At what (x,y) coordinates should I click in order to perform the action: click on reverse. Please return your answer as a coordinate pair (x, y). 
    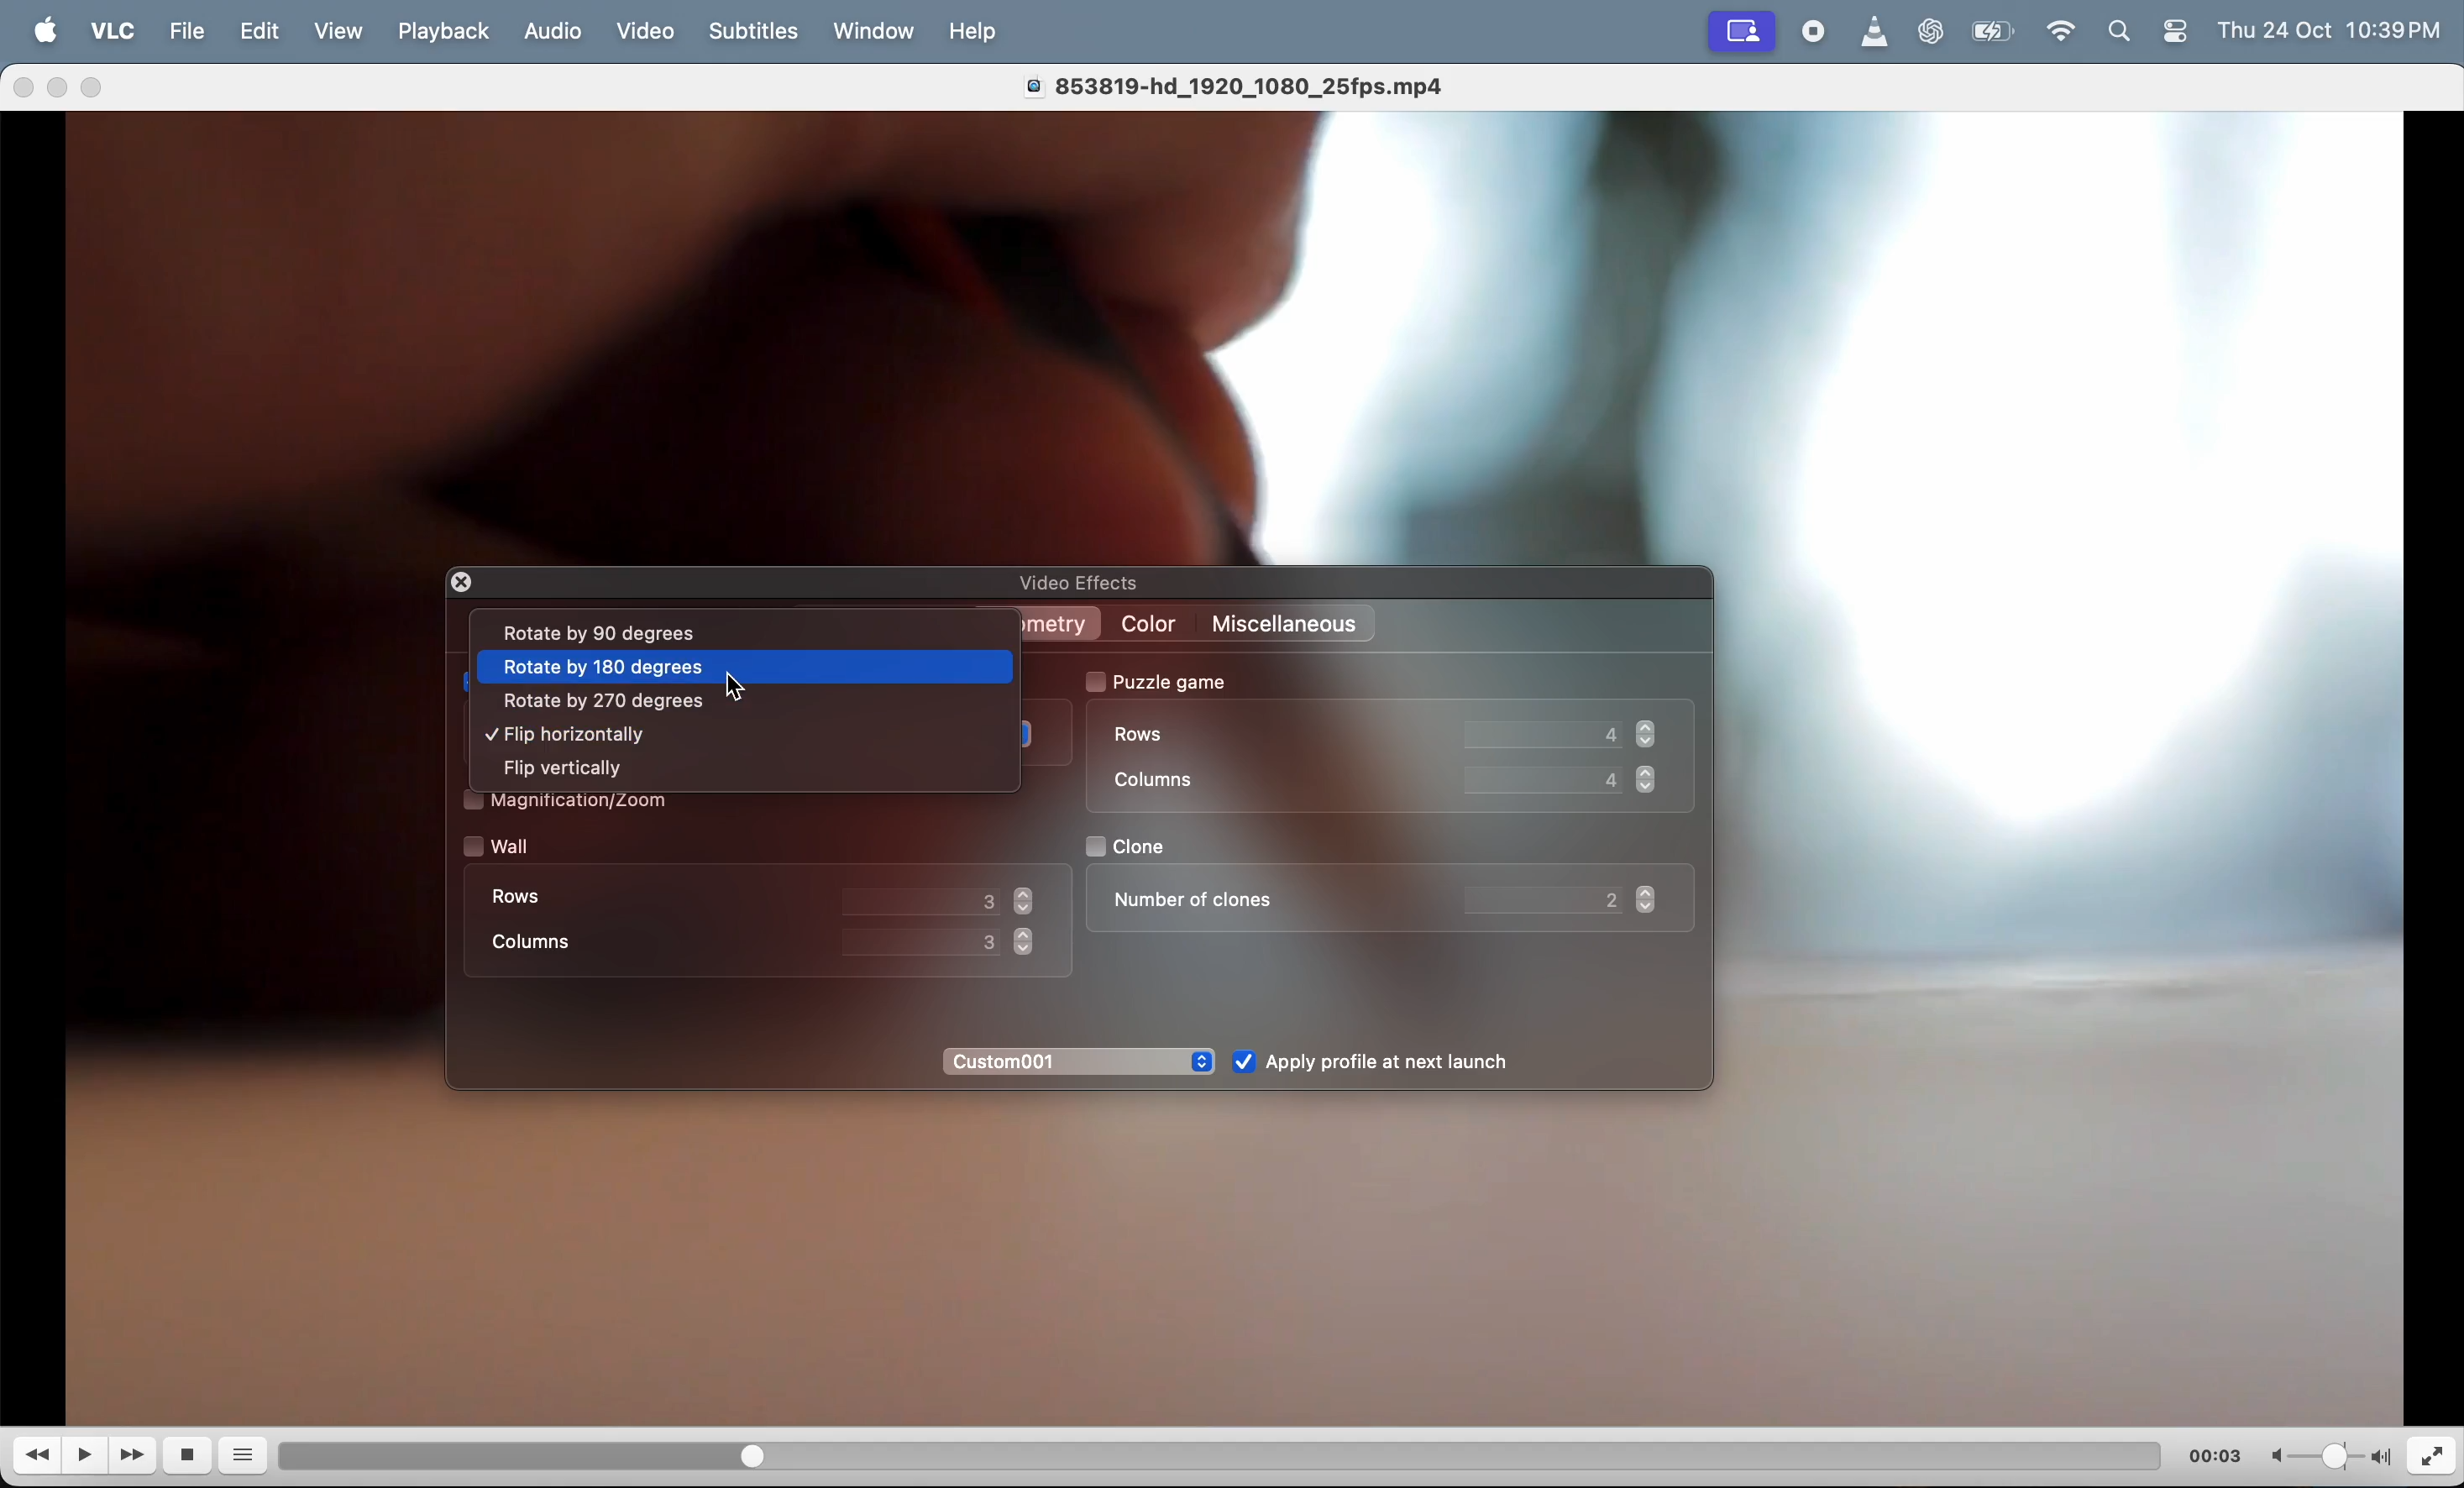
    Looking at the image, I should click on (39, 1458).